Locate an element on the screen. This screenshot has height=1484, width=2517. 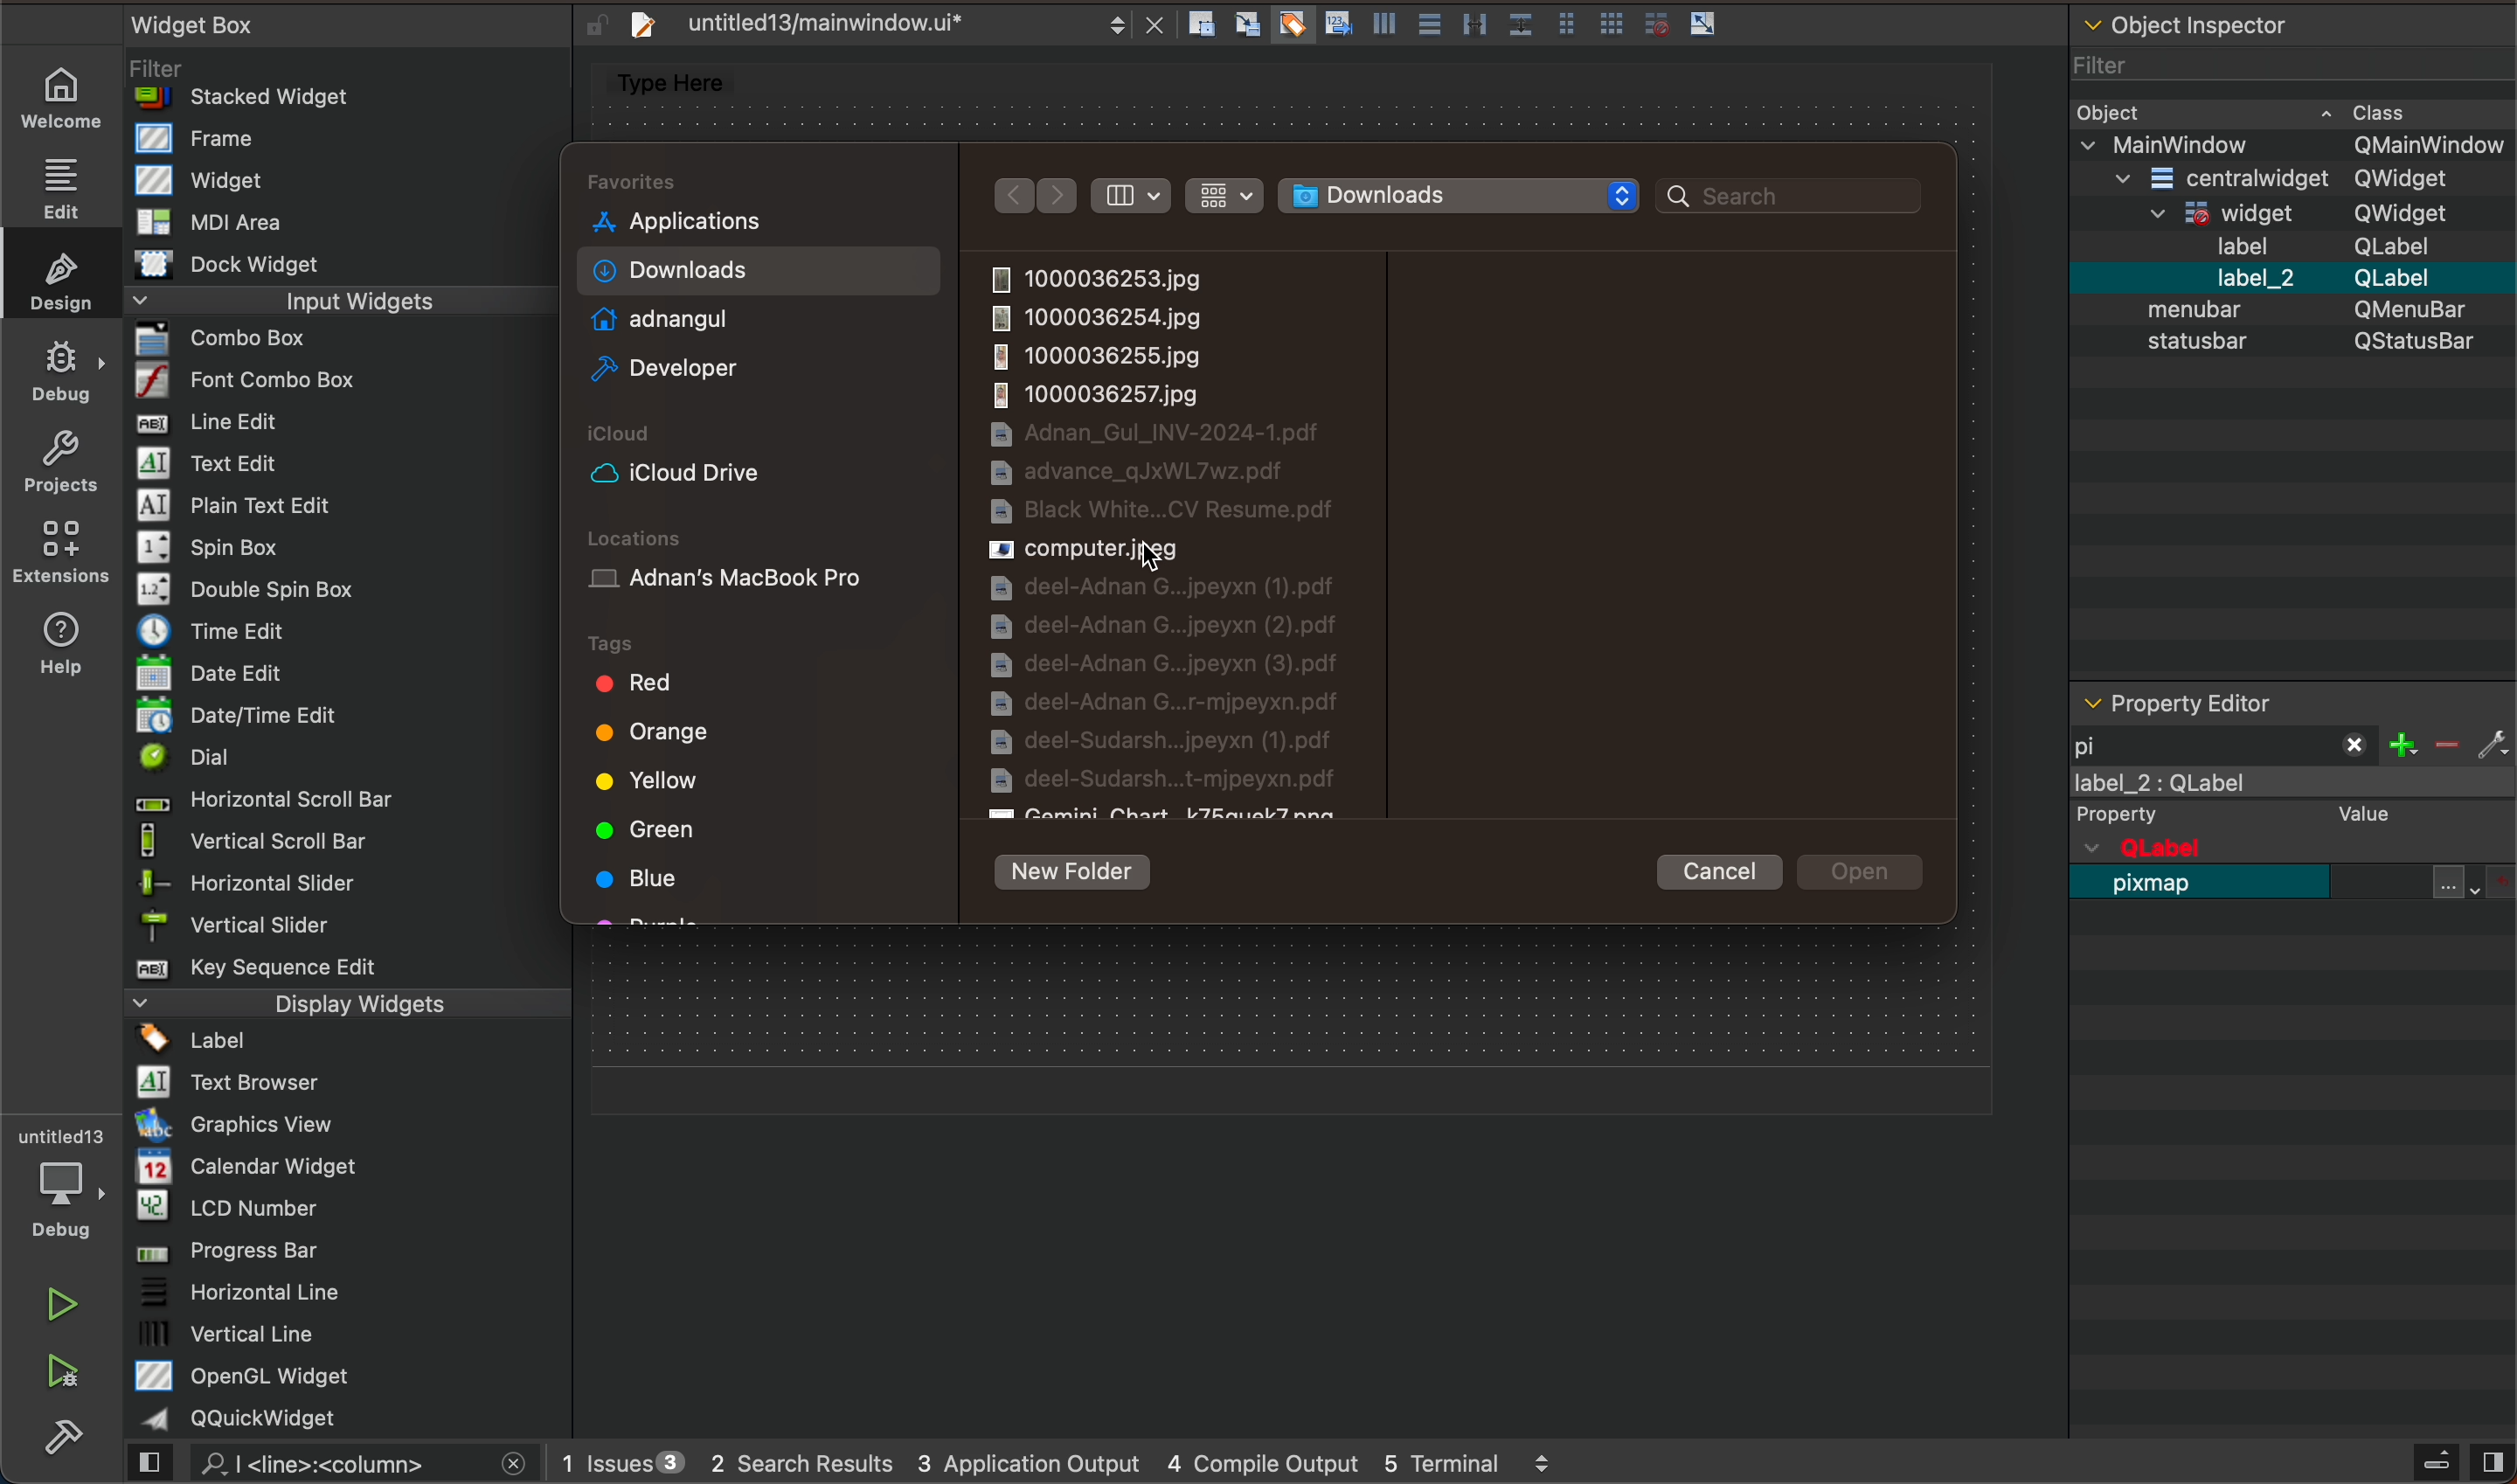
help is located at coordinates (70, 639).